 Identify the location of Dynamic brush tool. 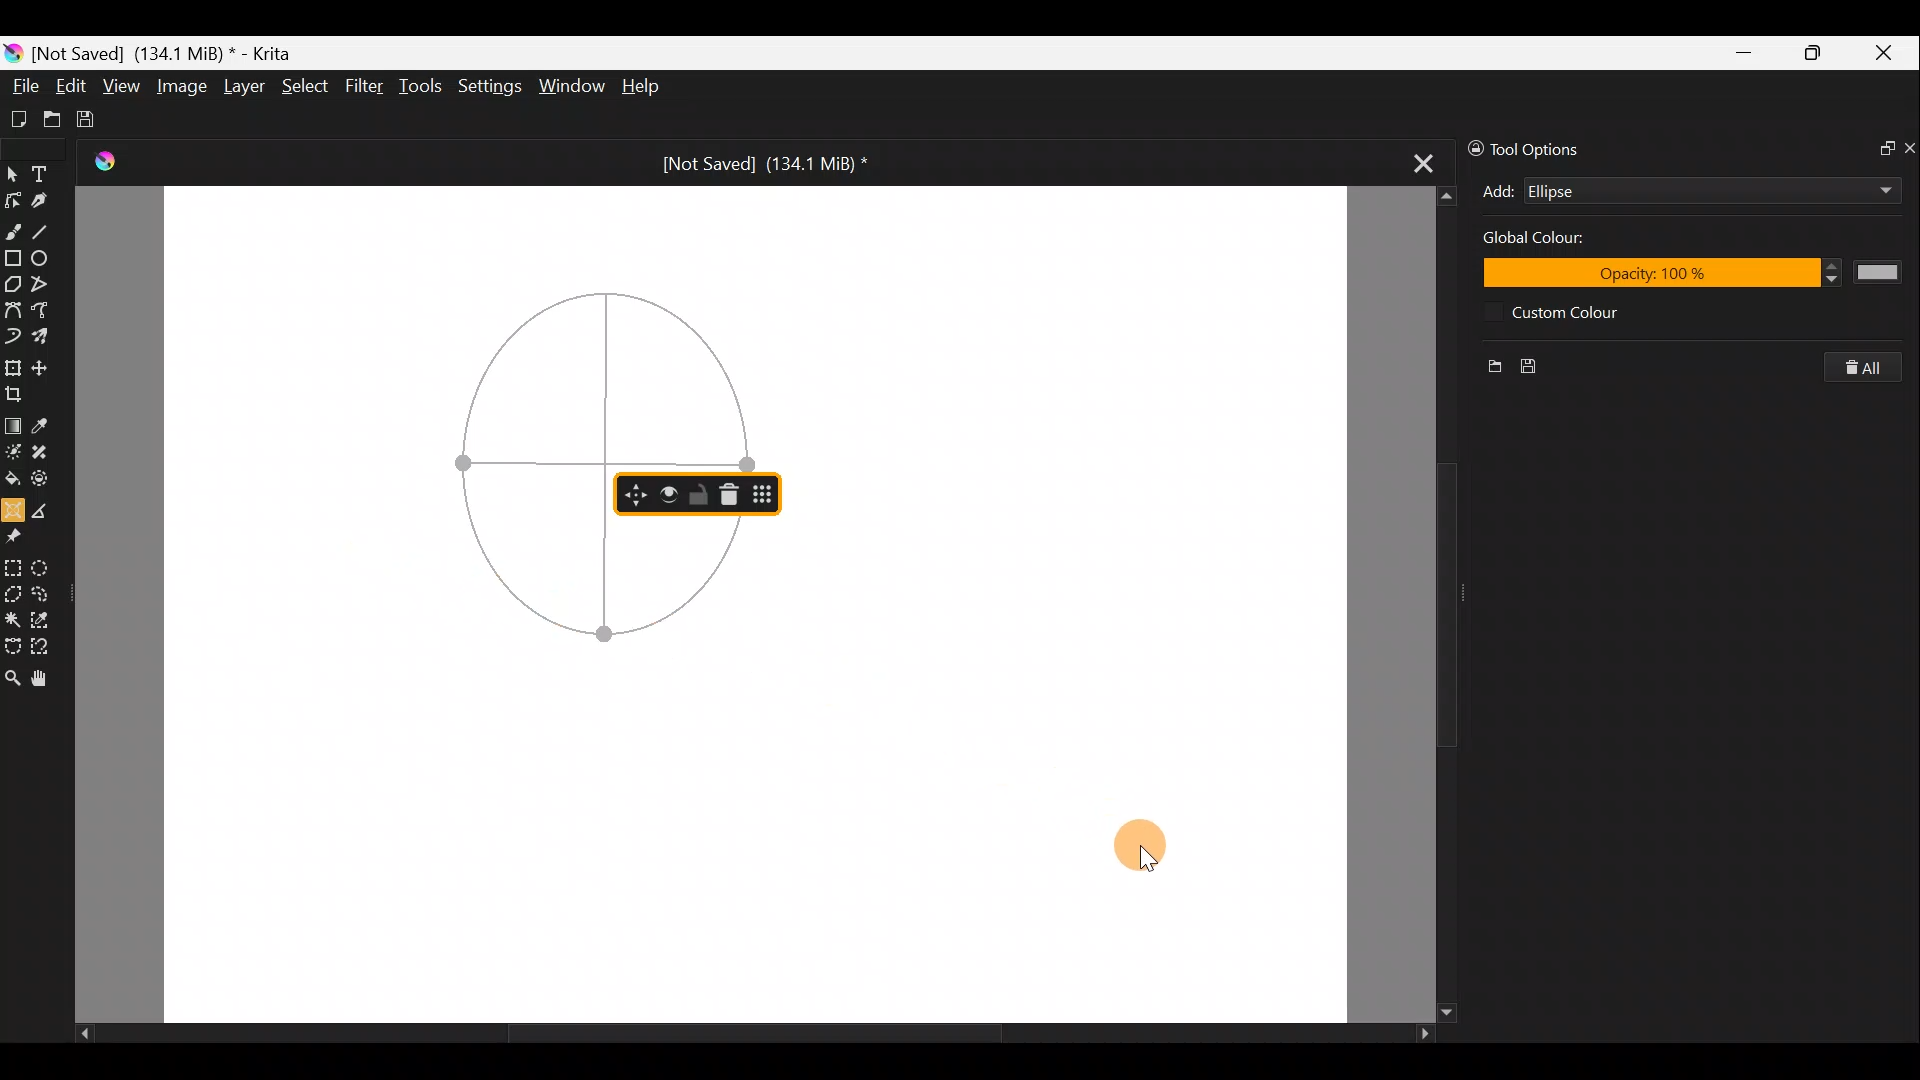
(12, 337).